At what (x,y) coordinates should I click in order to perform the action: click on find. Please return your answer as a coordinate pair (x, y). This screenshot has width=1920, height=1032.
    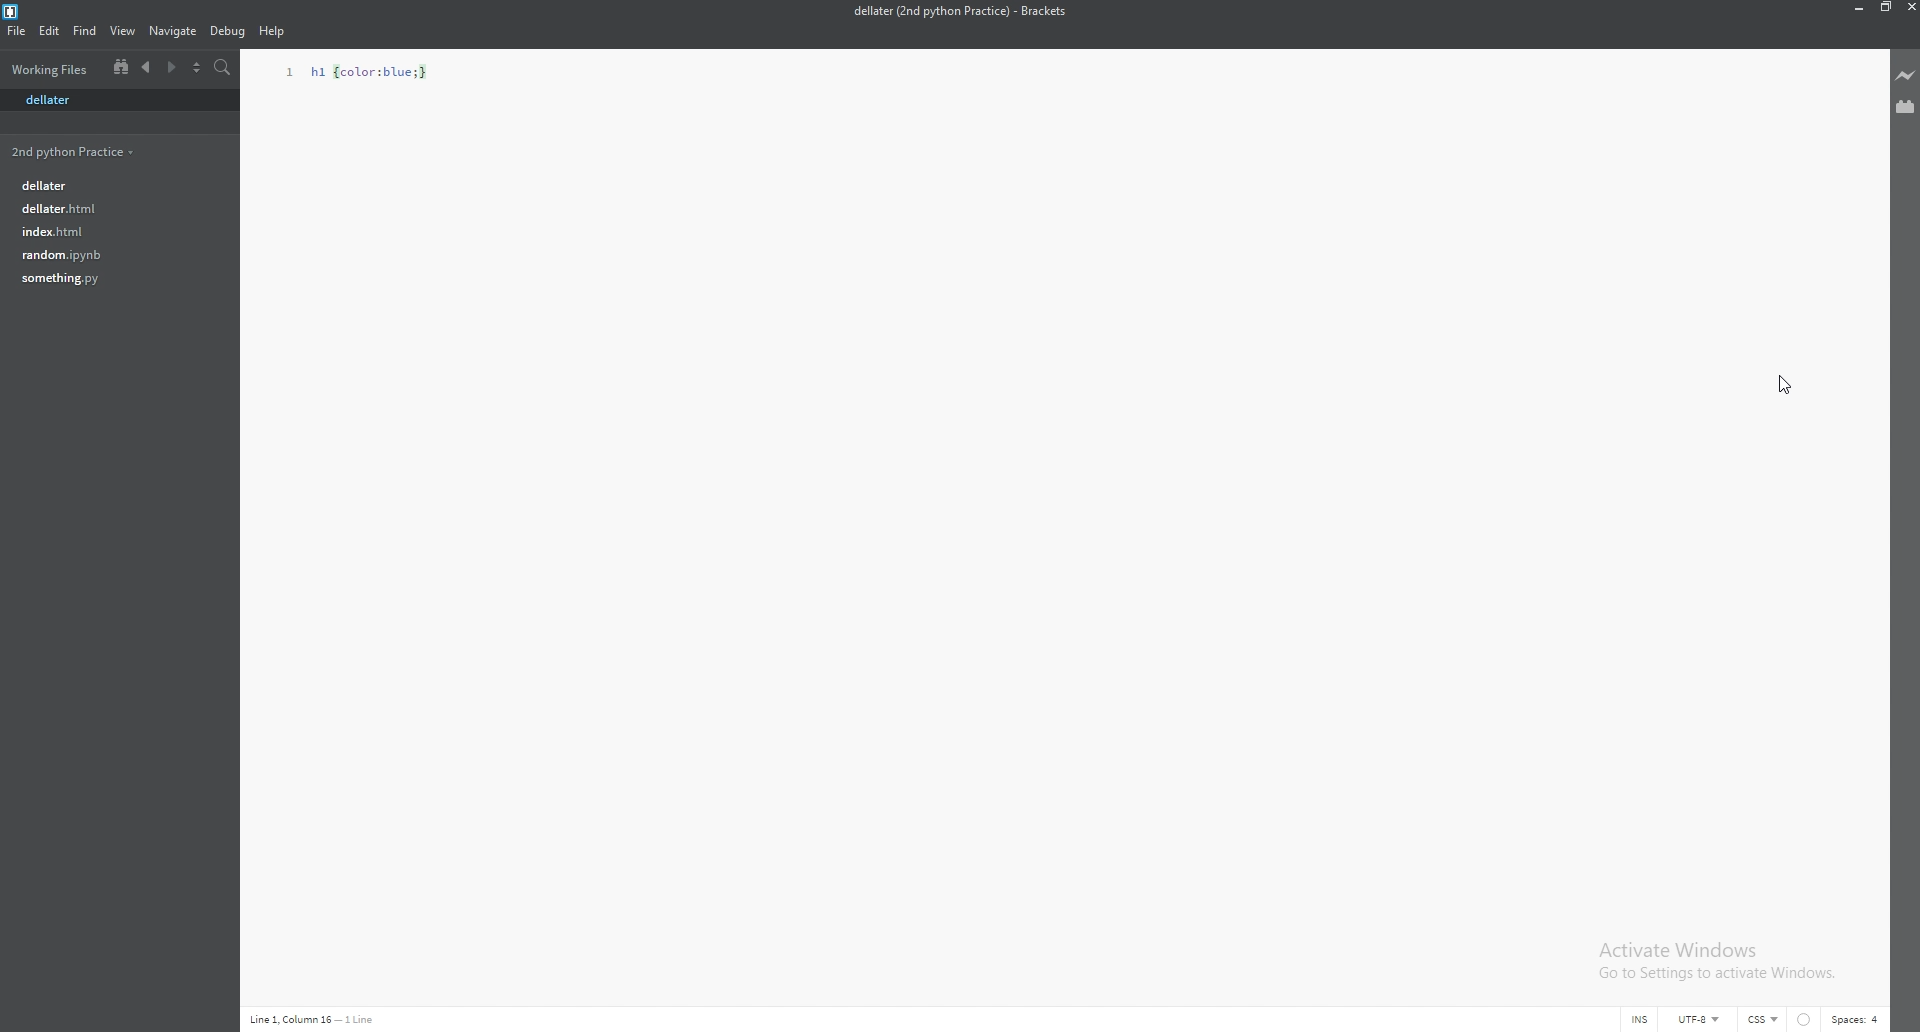
    Looking at the image, I should click on (86, 31).